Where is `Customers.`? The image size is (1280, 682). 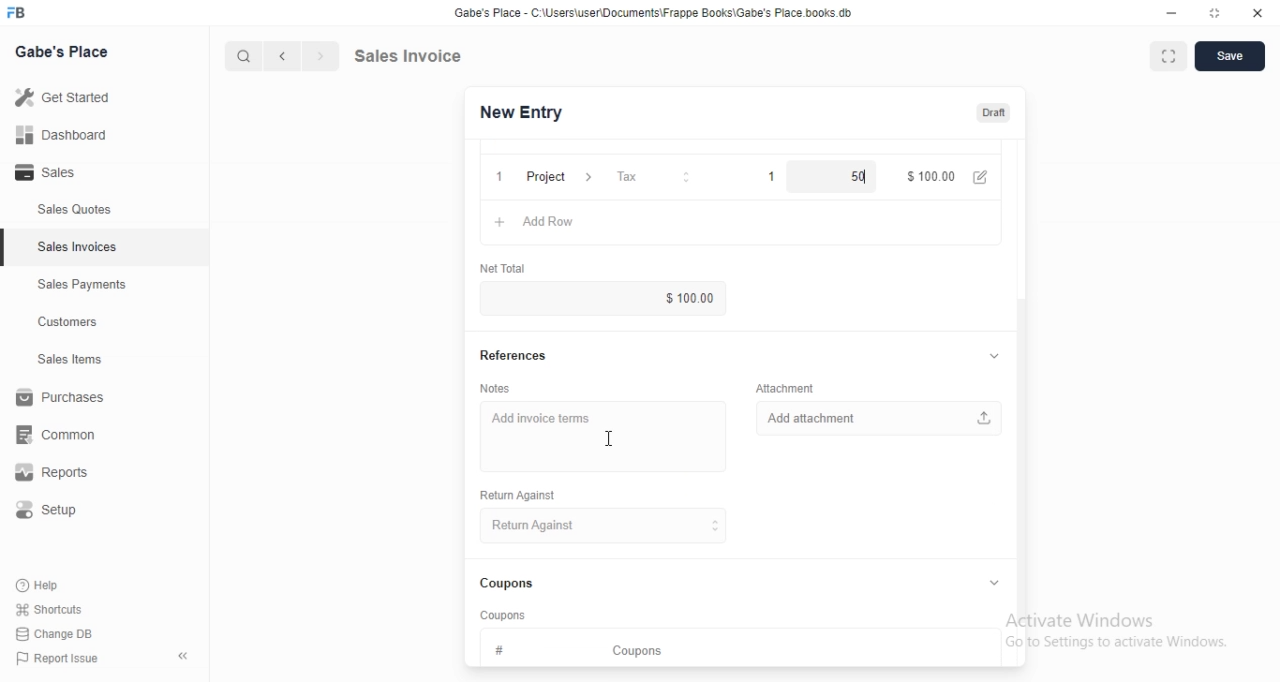
Customers. is located at coordinates (62, 324).